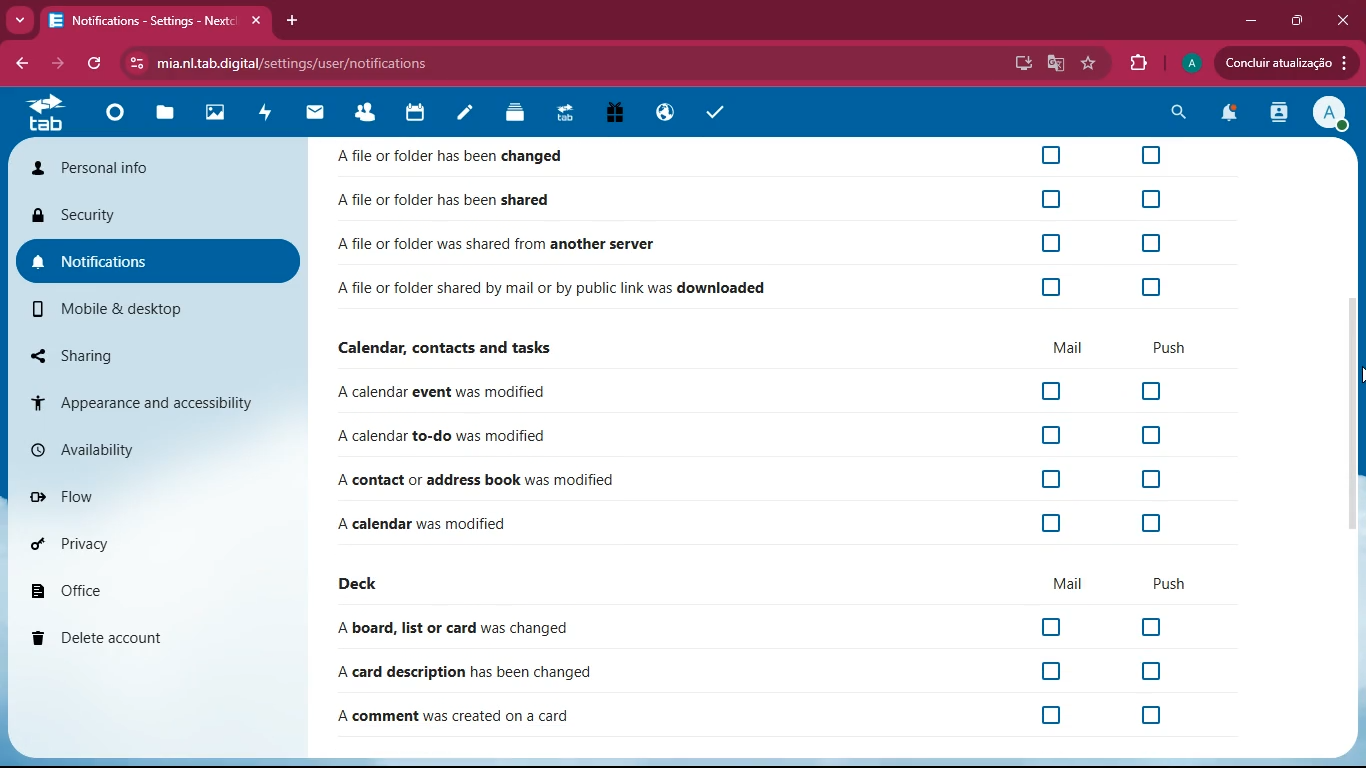  What do you see at coordinates (148, 215) in the screenshot?
I see `security` at bounding box center [148, 215].